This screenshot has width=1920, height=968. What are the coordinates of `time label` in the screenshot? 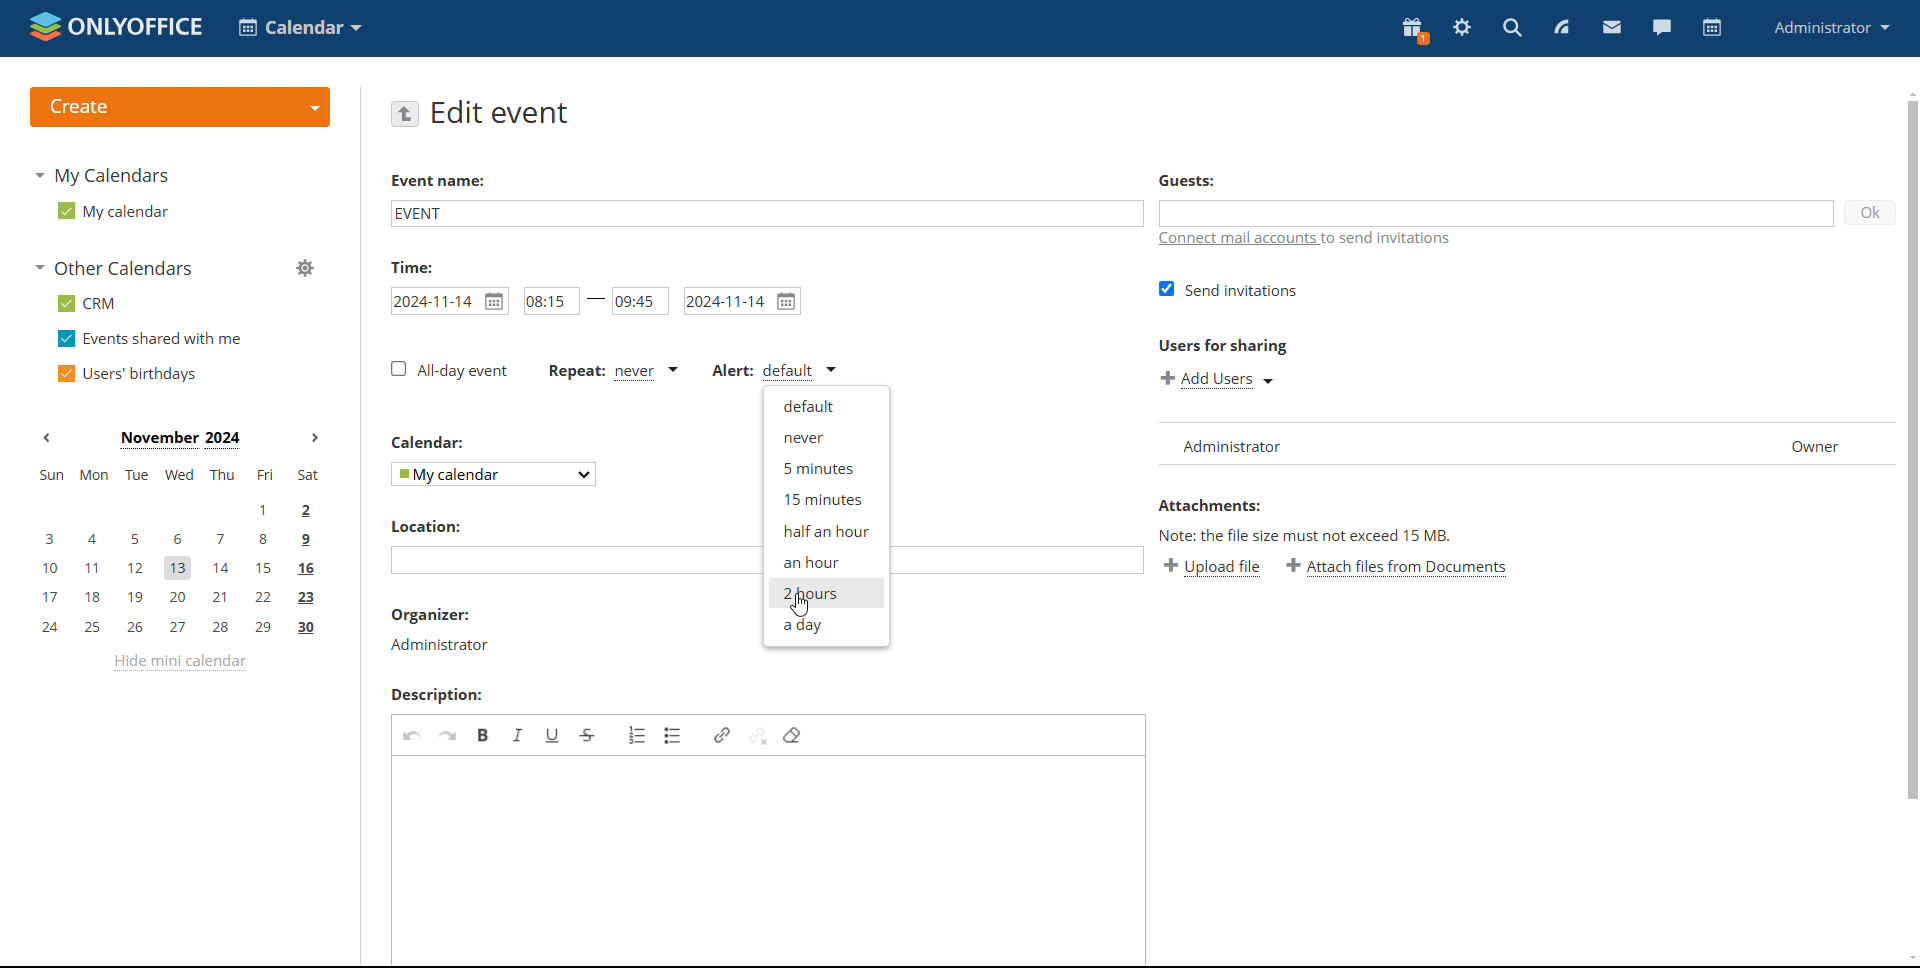 It's located at (419, 268).